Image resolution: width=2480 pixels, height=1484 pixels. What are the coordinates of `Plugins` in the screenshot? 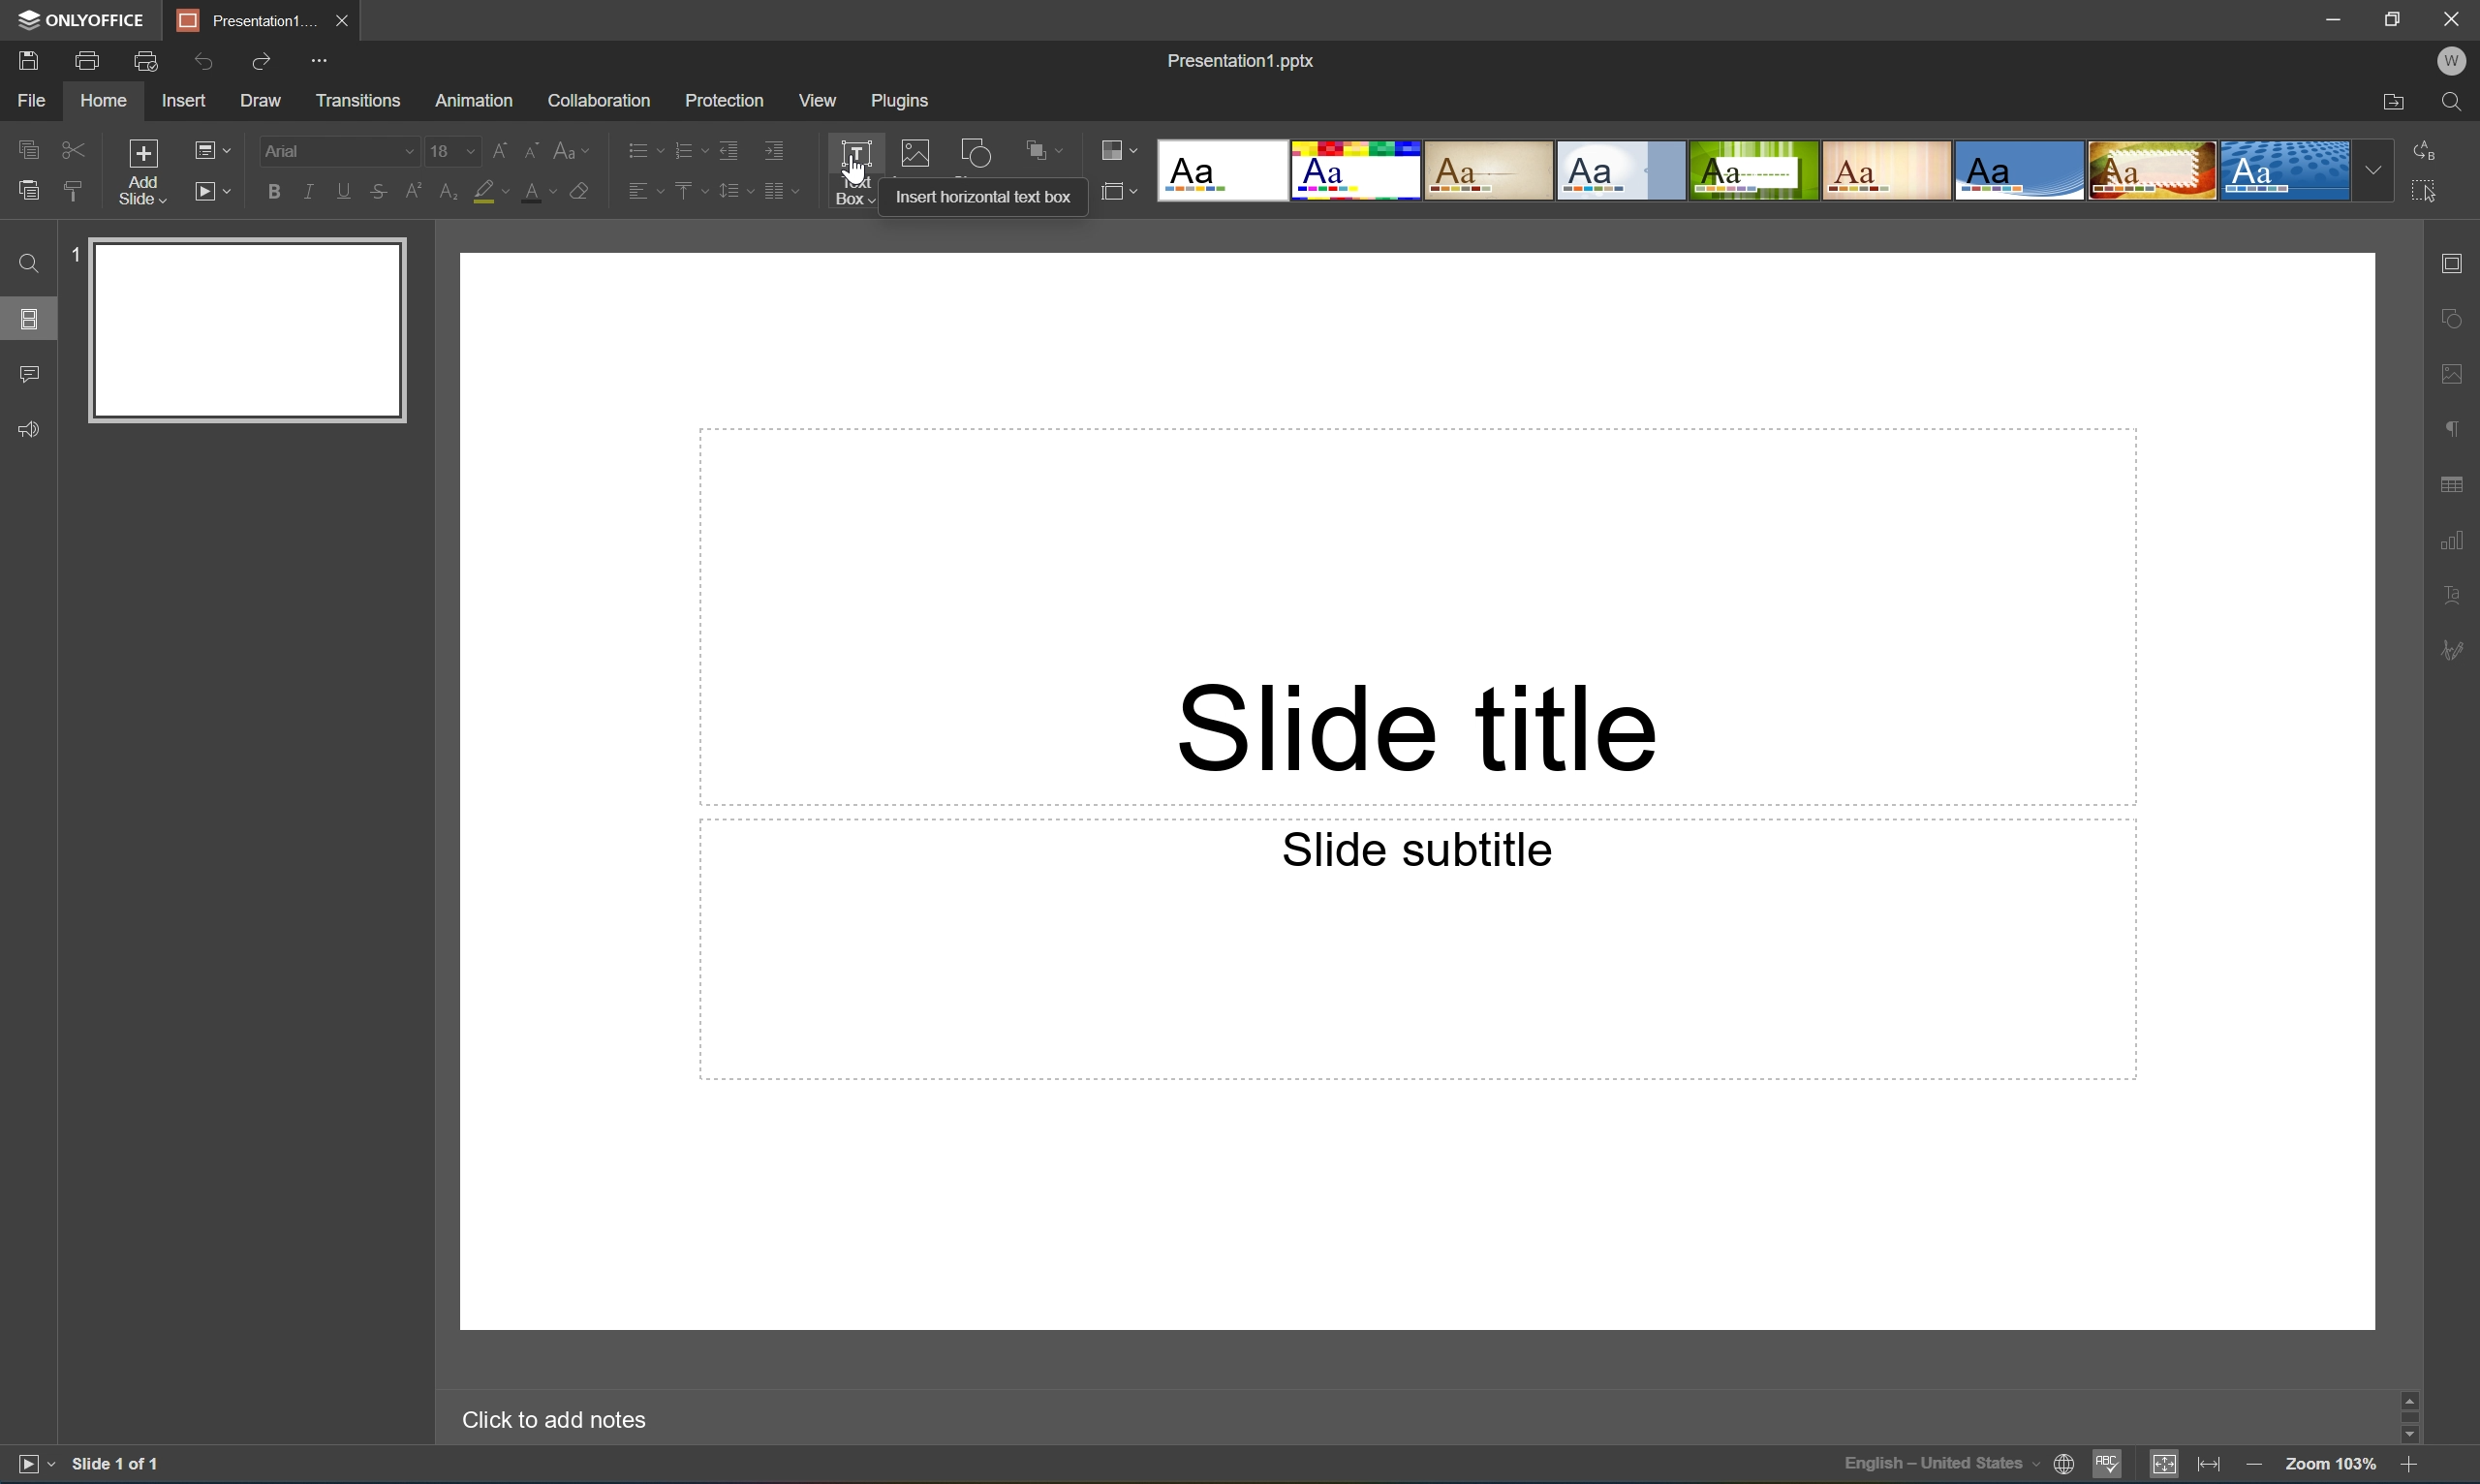 It's located at (905, 100).